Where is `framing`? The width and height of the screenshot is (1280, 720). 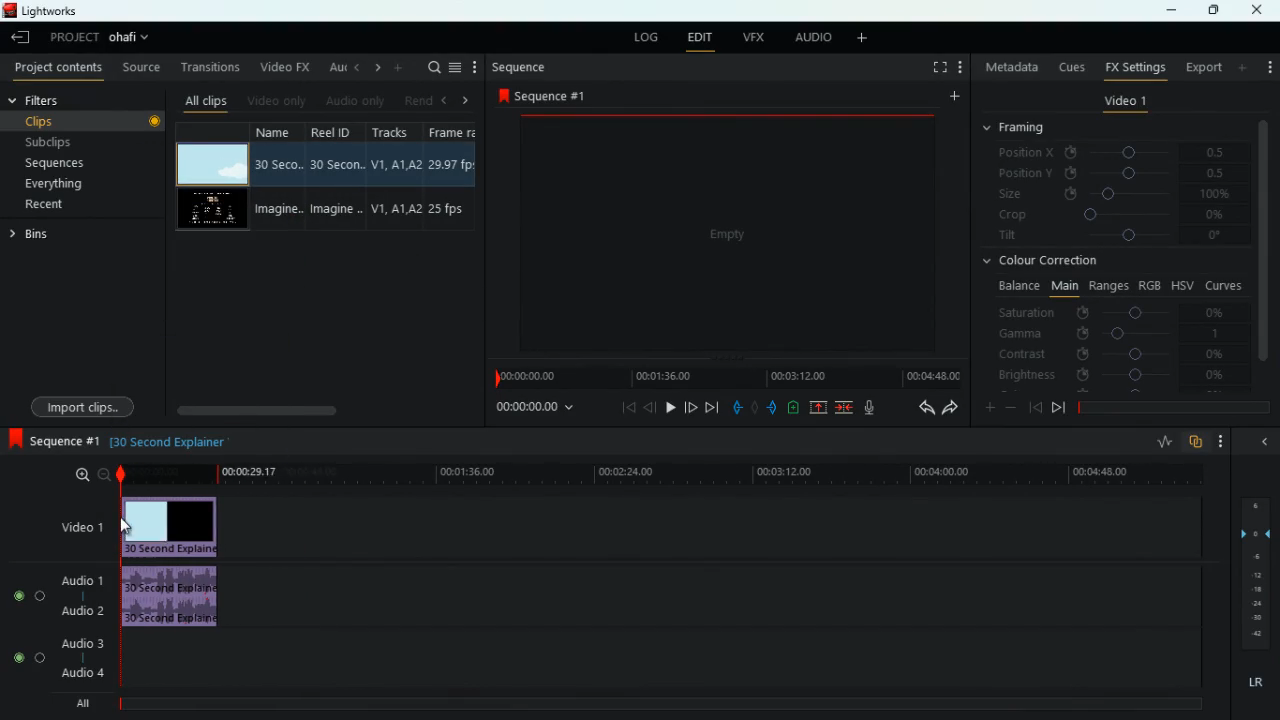 framing is located at coordinates (1016, 128).